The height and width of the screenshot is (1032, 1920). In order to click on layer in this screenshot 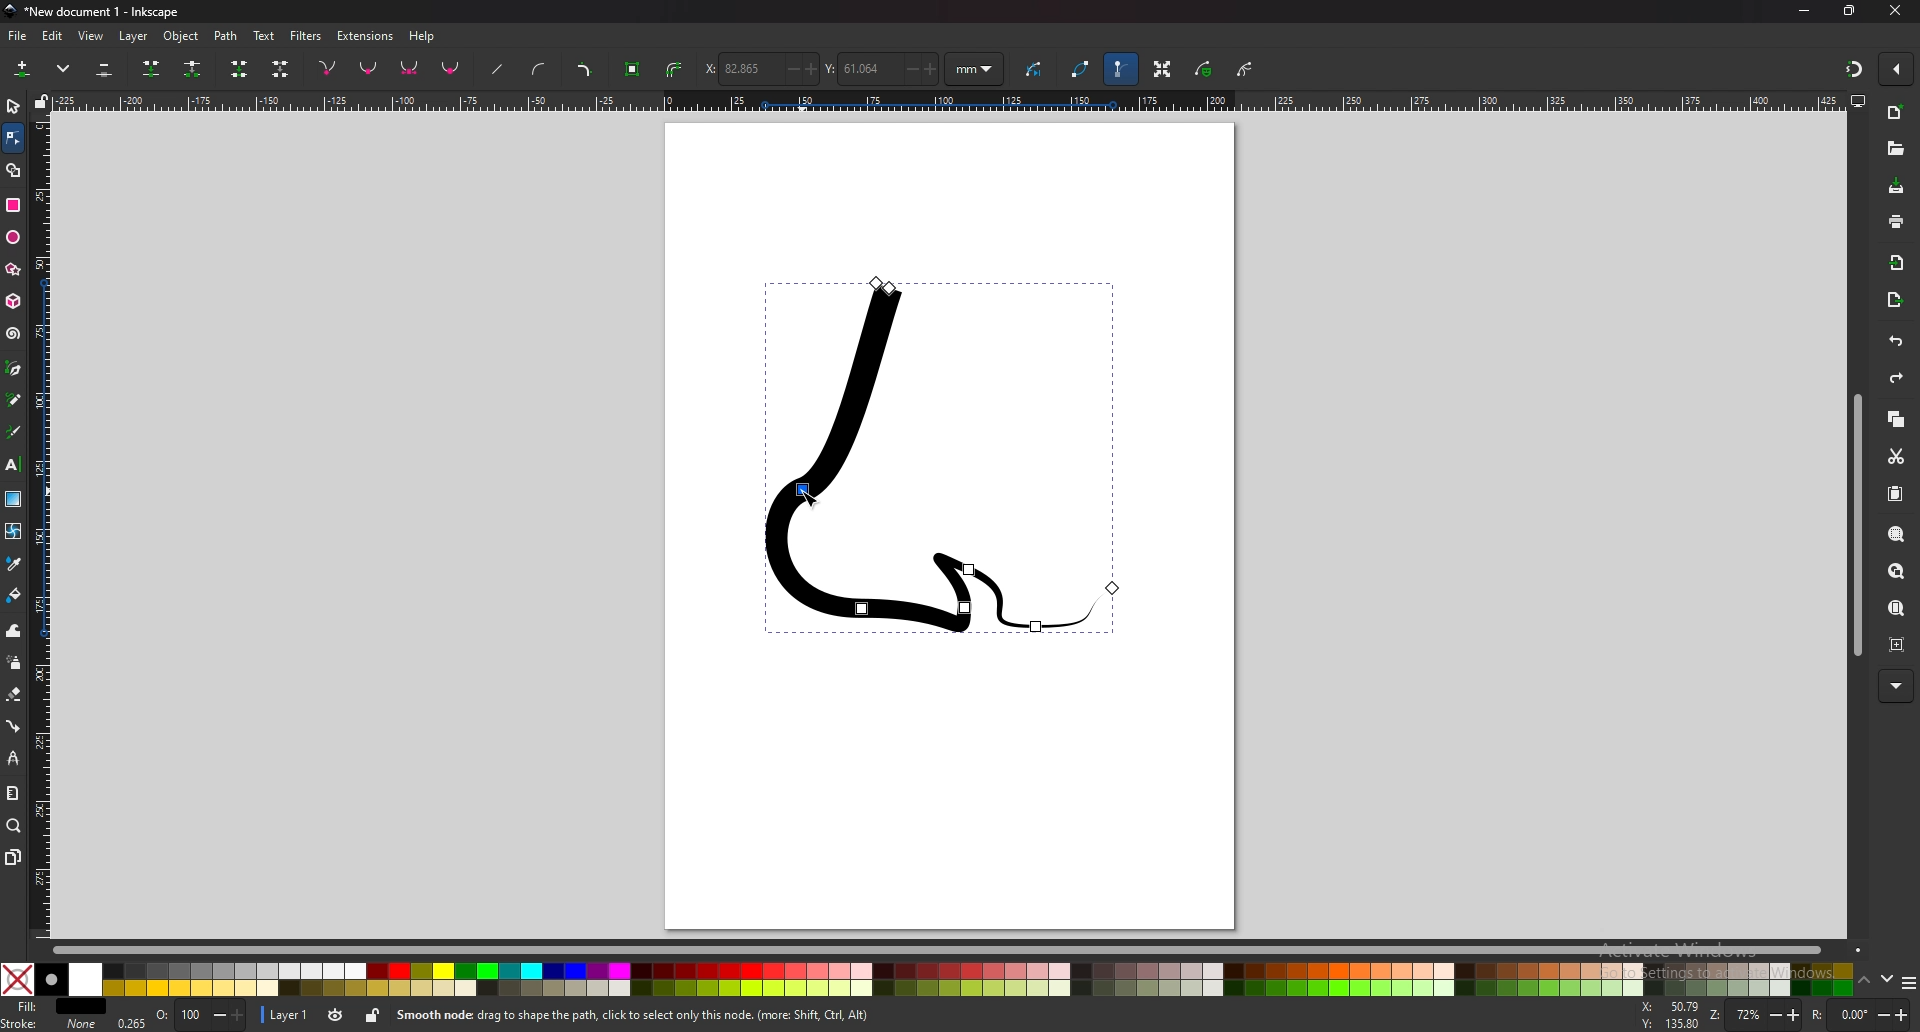, I will do `click(136, 35)`.